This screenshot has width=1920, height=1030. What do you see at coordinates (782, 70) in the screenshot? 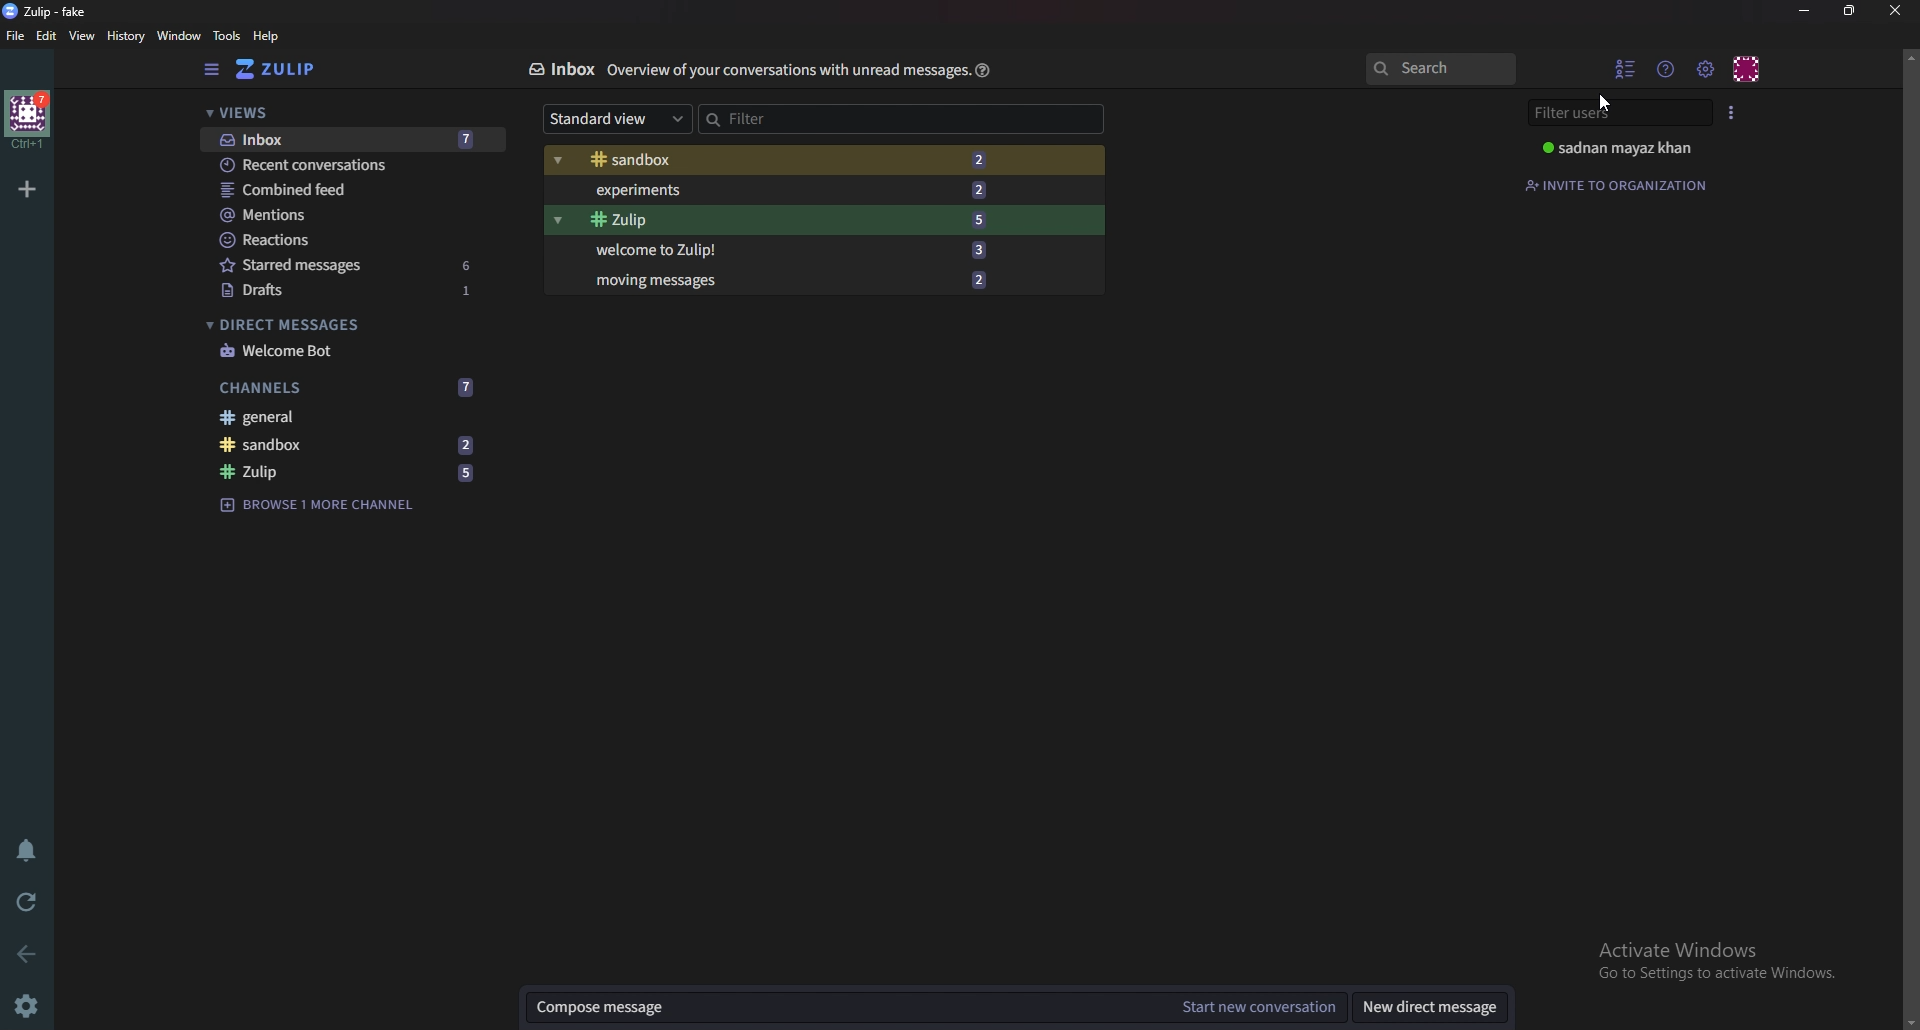
I see `Info` at bounding box center [782, 70].